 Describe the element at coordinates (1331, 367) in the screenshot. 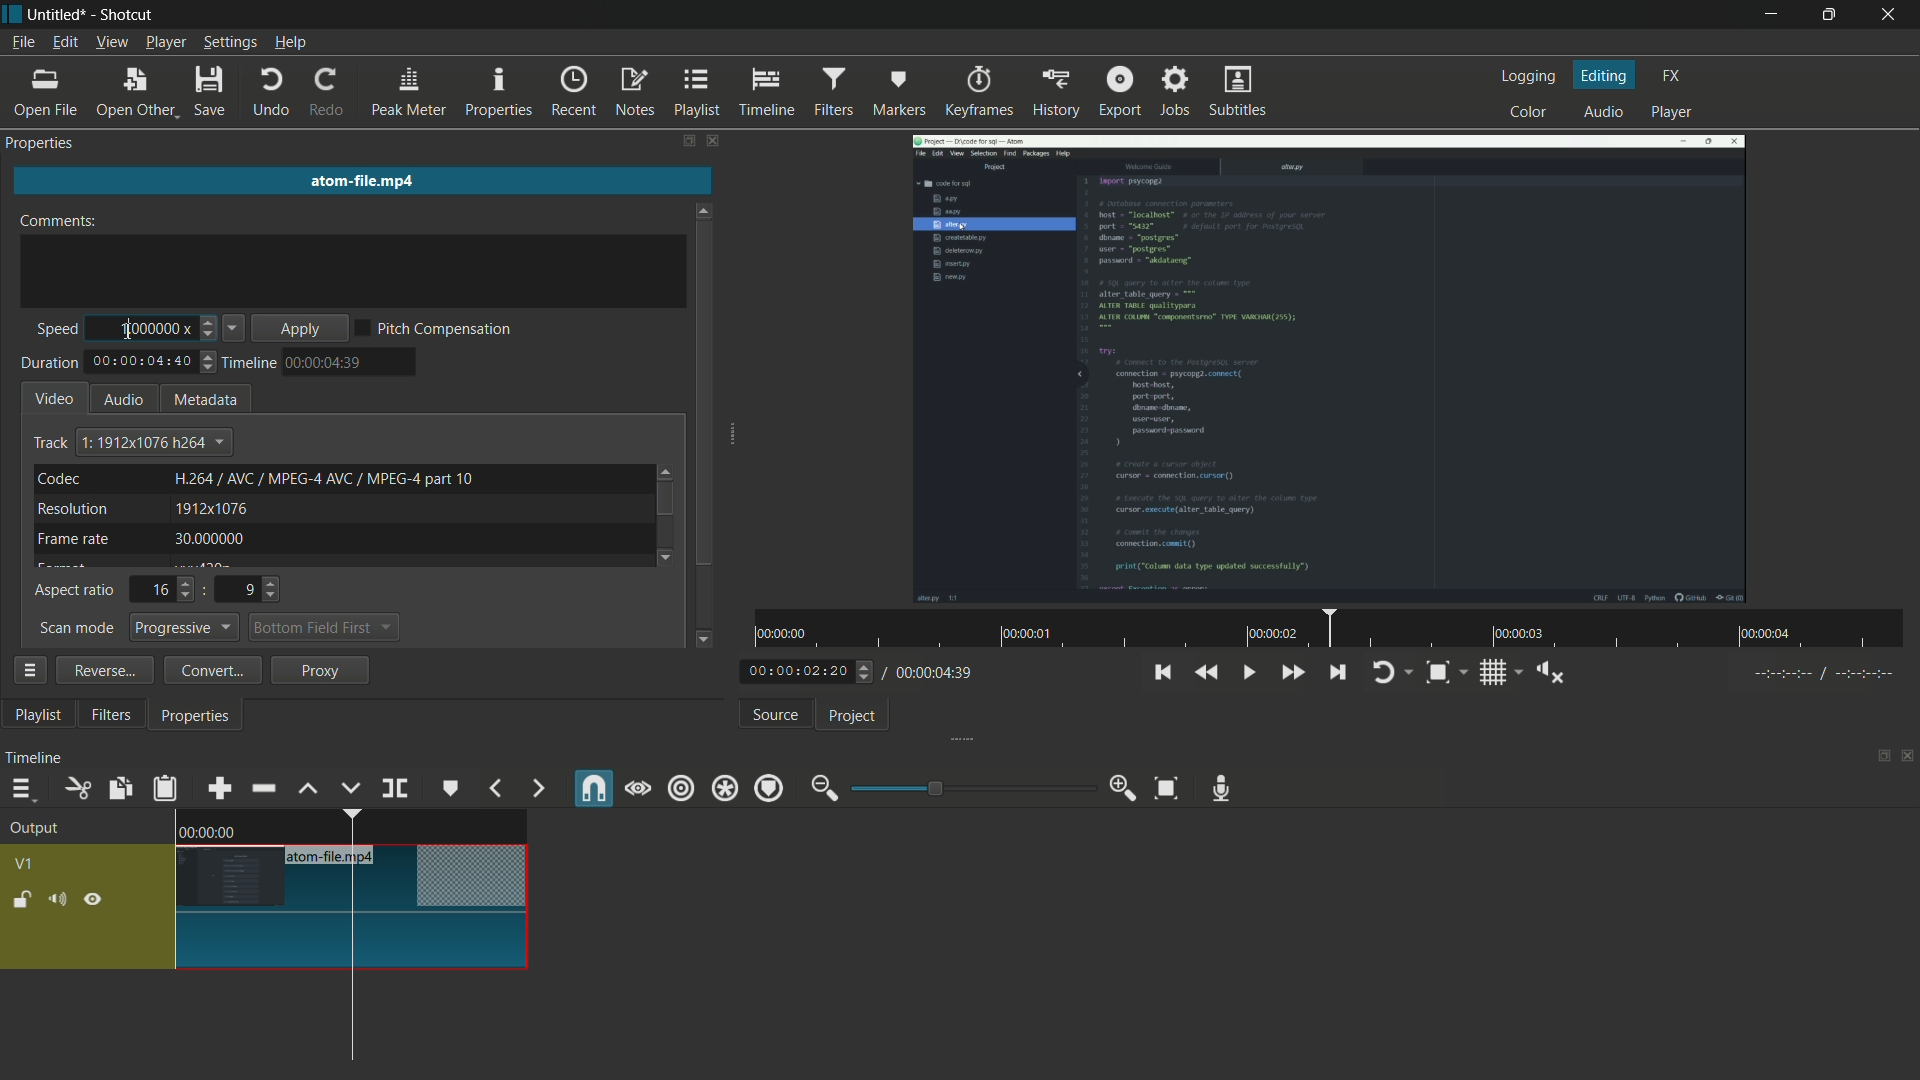

I see `imported video` at that location.